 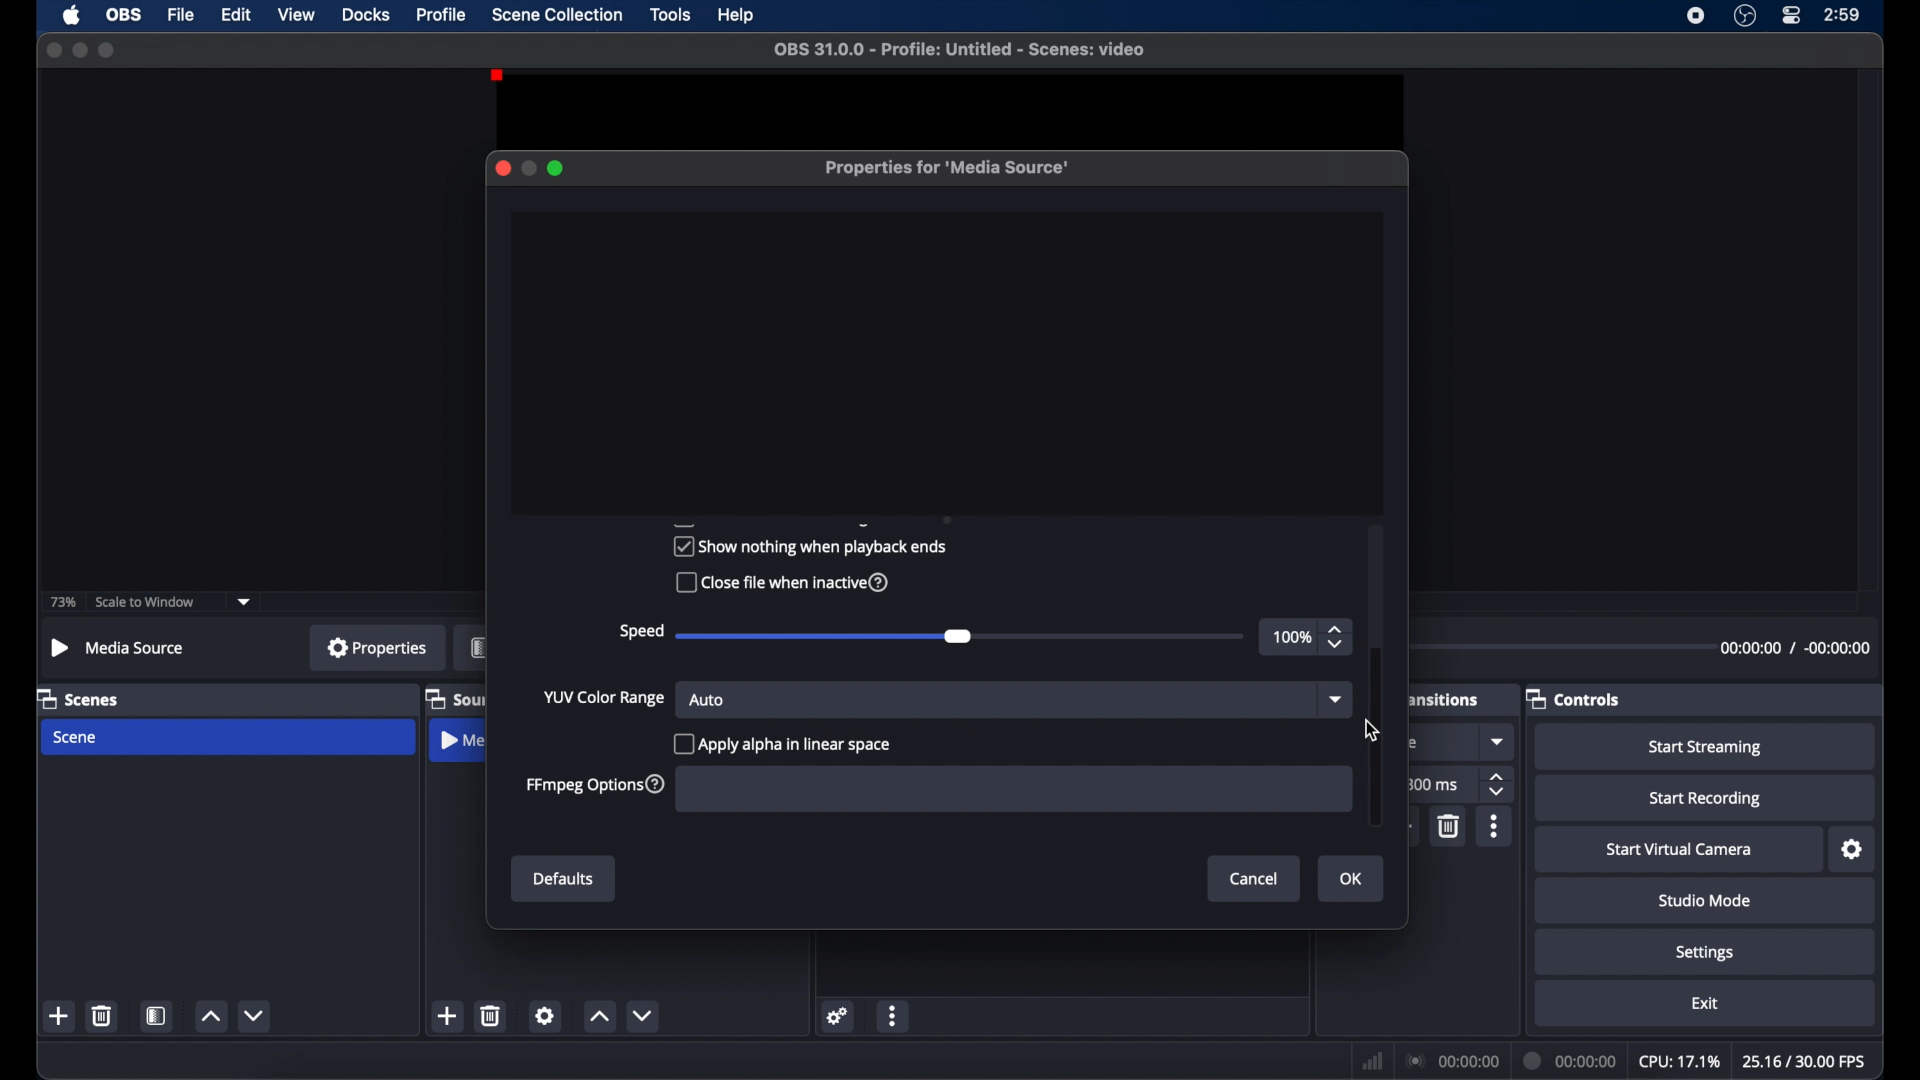 What do you see at coordinates (961, 50) in the screenshot?
I see `file name` at bounding box center [961, 50].